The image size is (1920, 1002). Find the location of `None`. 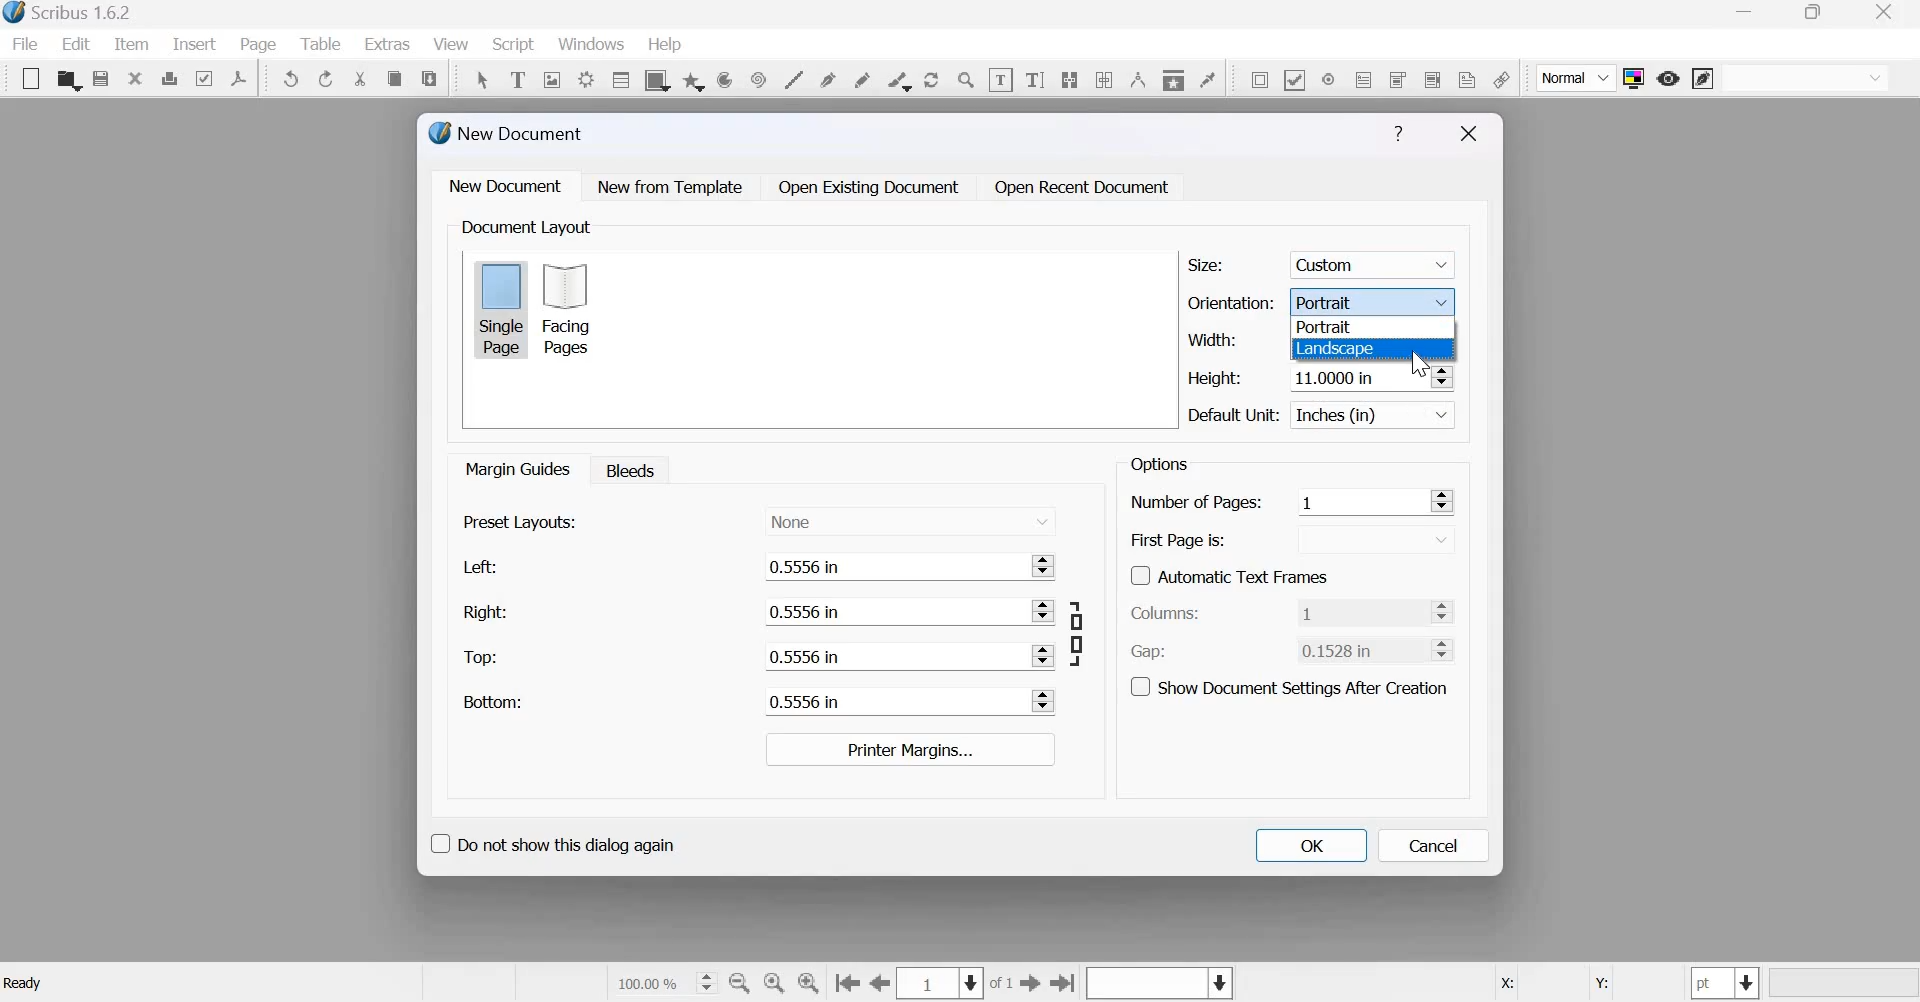

None is located at coordinates (910, 519).